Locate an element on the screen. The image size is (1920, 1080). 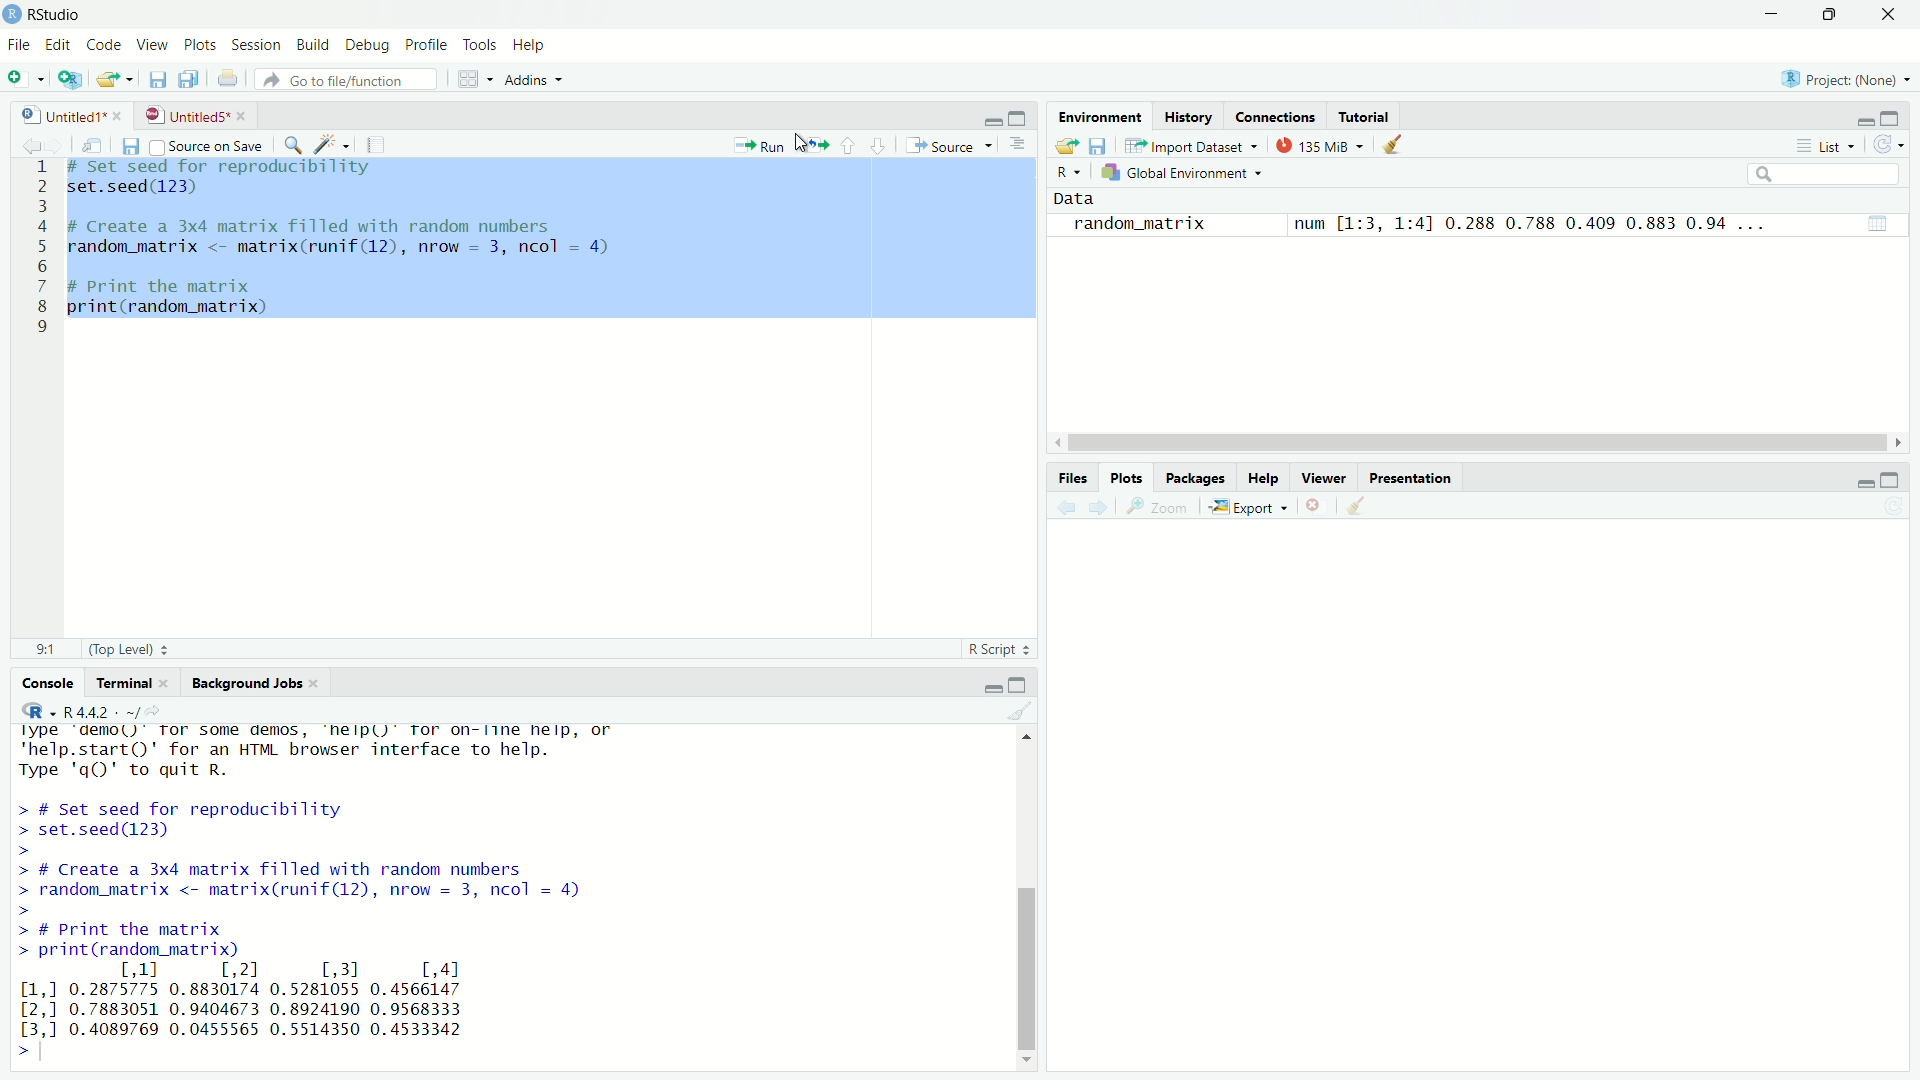
add script is located at coordinates (65, 77).